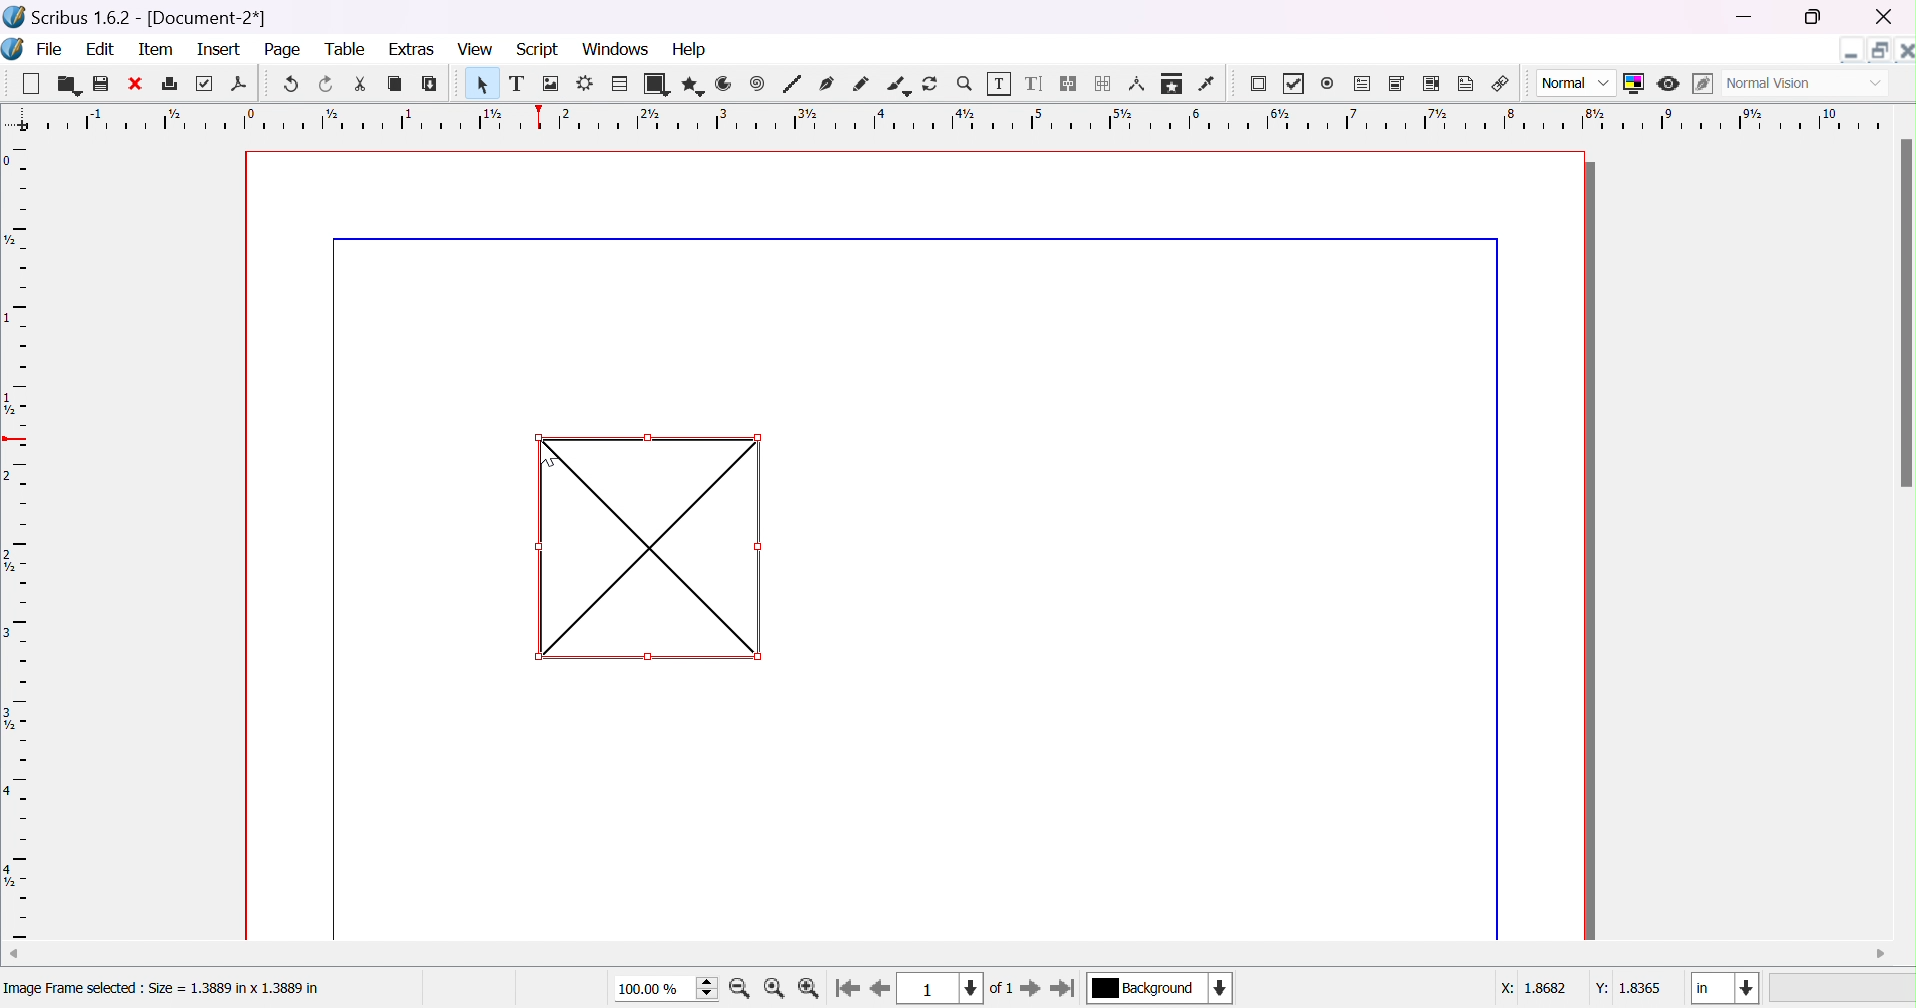  I want to click on script, so click(538, 50).